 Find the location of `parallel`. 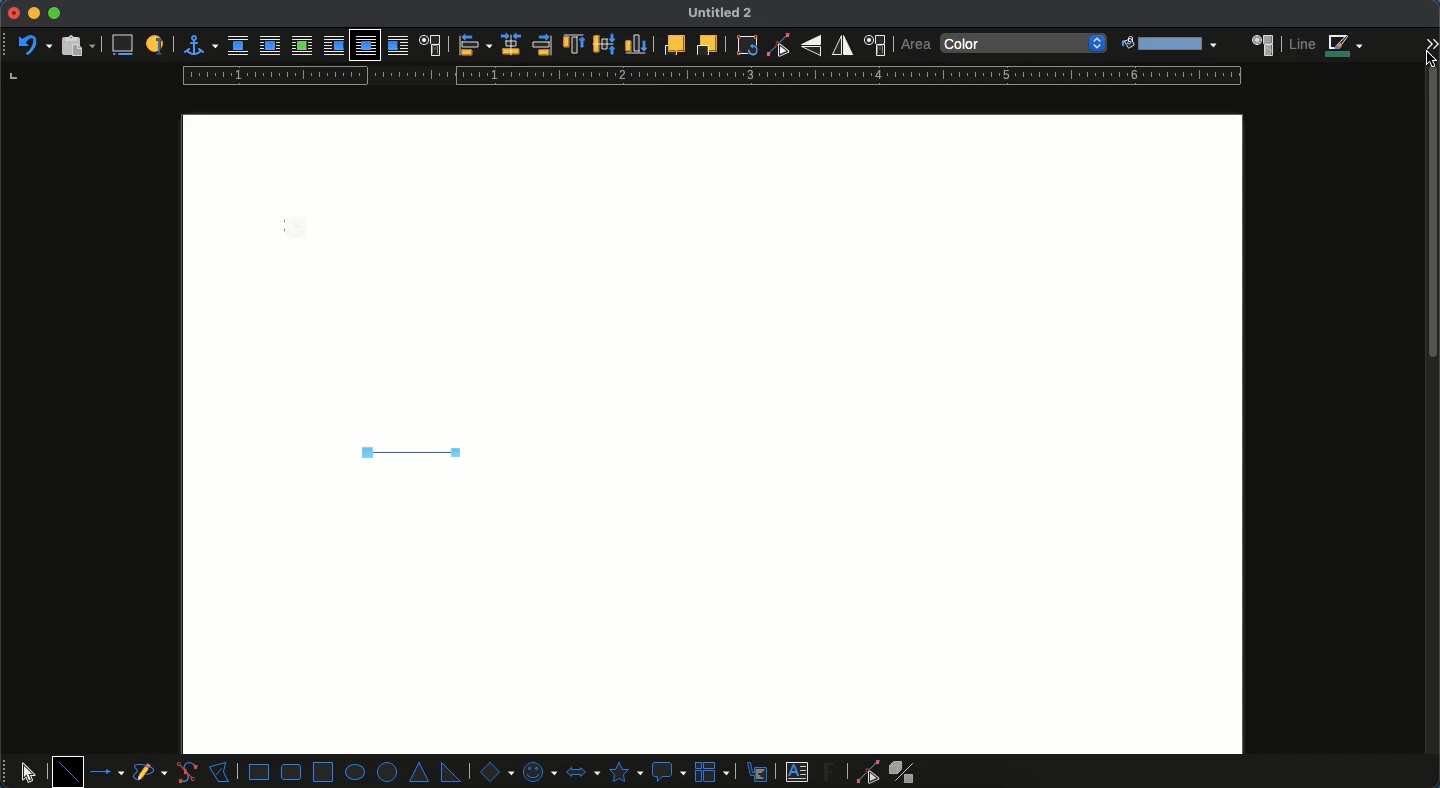

parallel is located at coordinates (270, 45).